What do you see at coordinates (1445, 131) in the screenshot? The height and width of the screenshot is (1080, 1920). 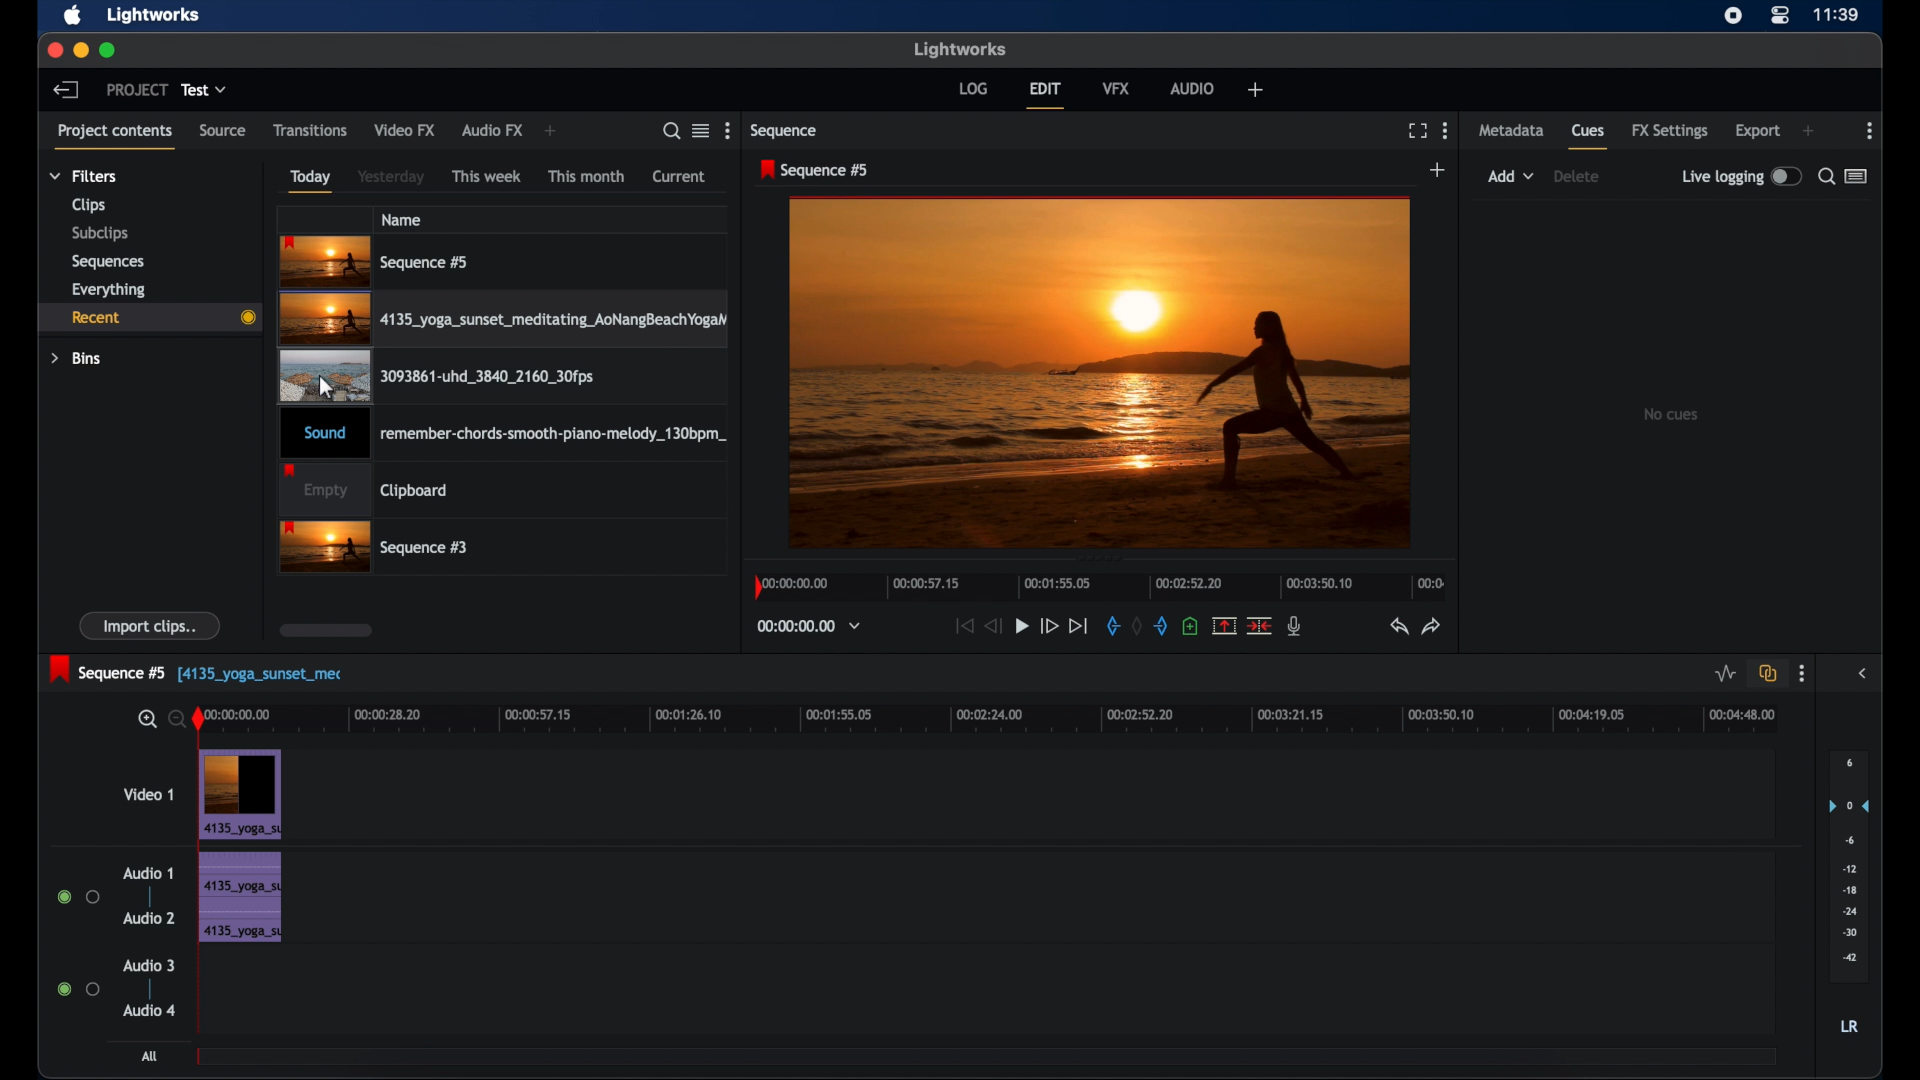 I see `more options` at bounding box center [1445, 131].